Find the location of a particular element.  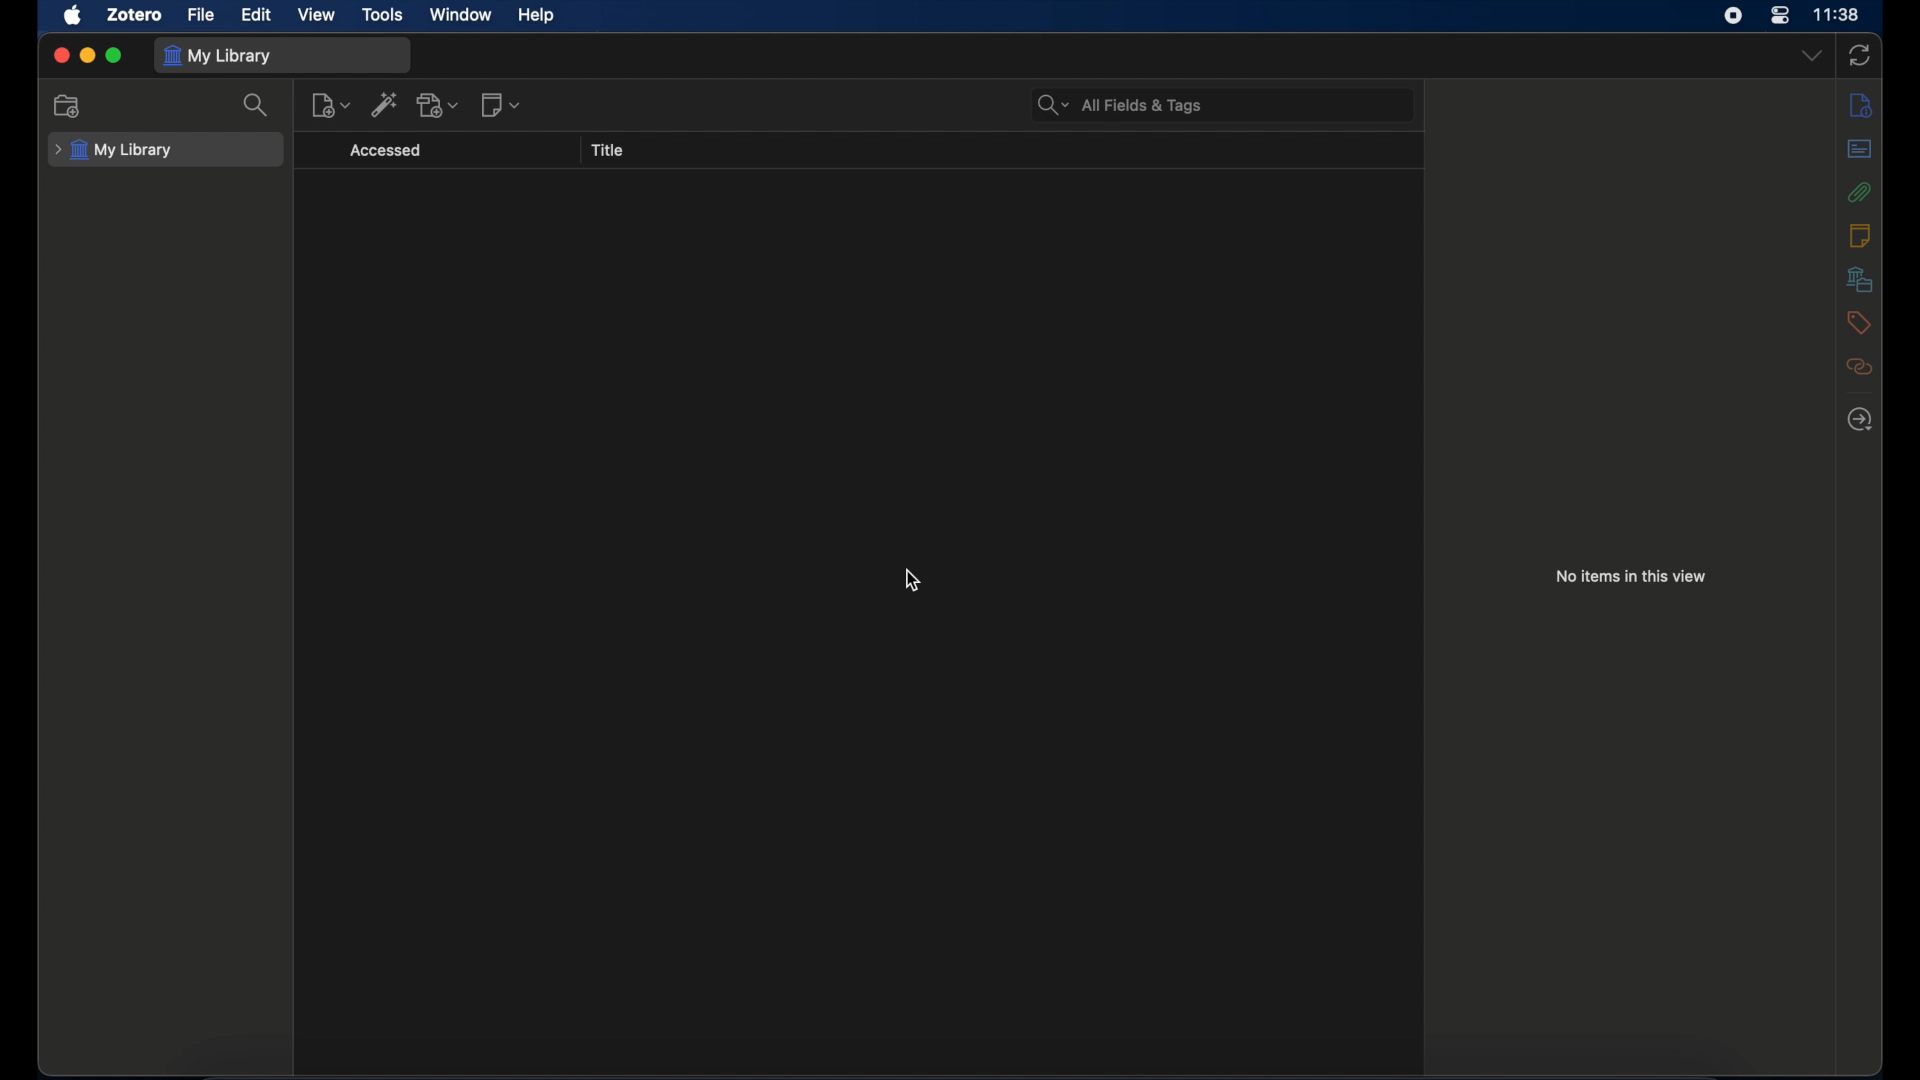

accessed is located at coordinates (386, 151).